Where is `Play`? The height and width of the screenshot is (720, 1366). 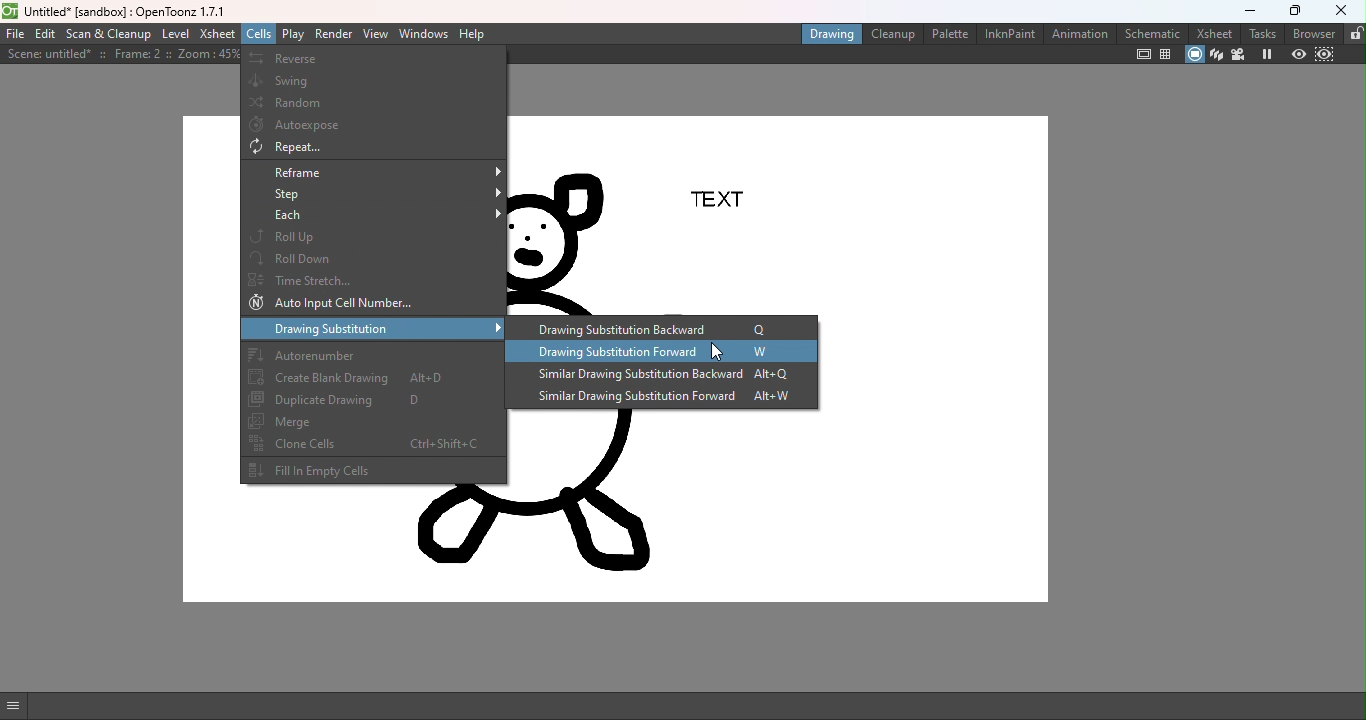
Play is located at coordinates (293, 34).